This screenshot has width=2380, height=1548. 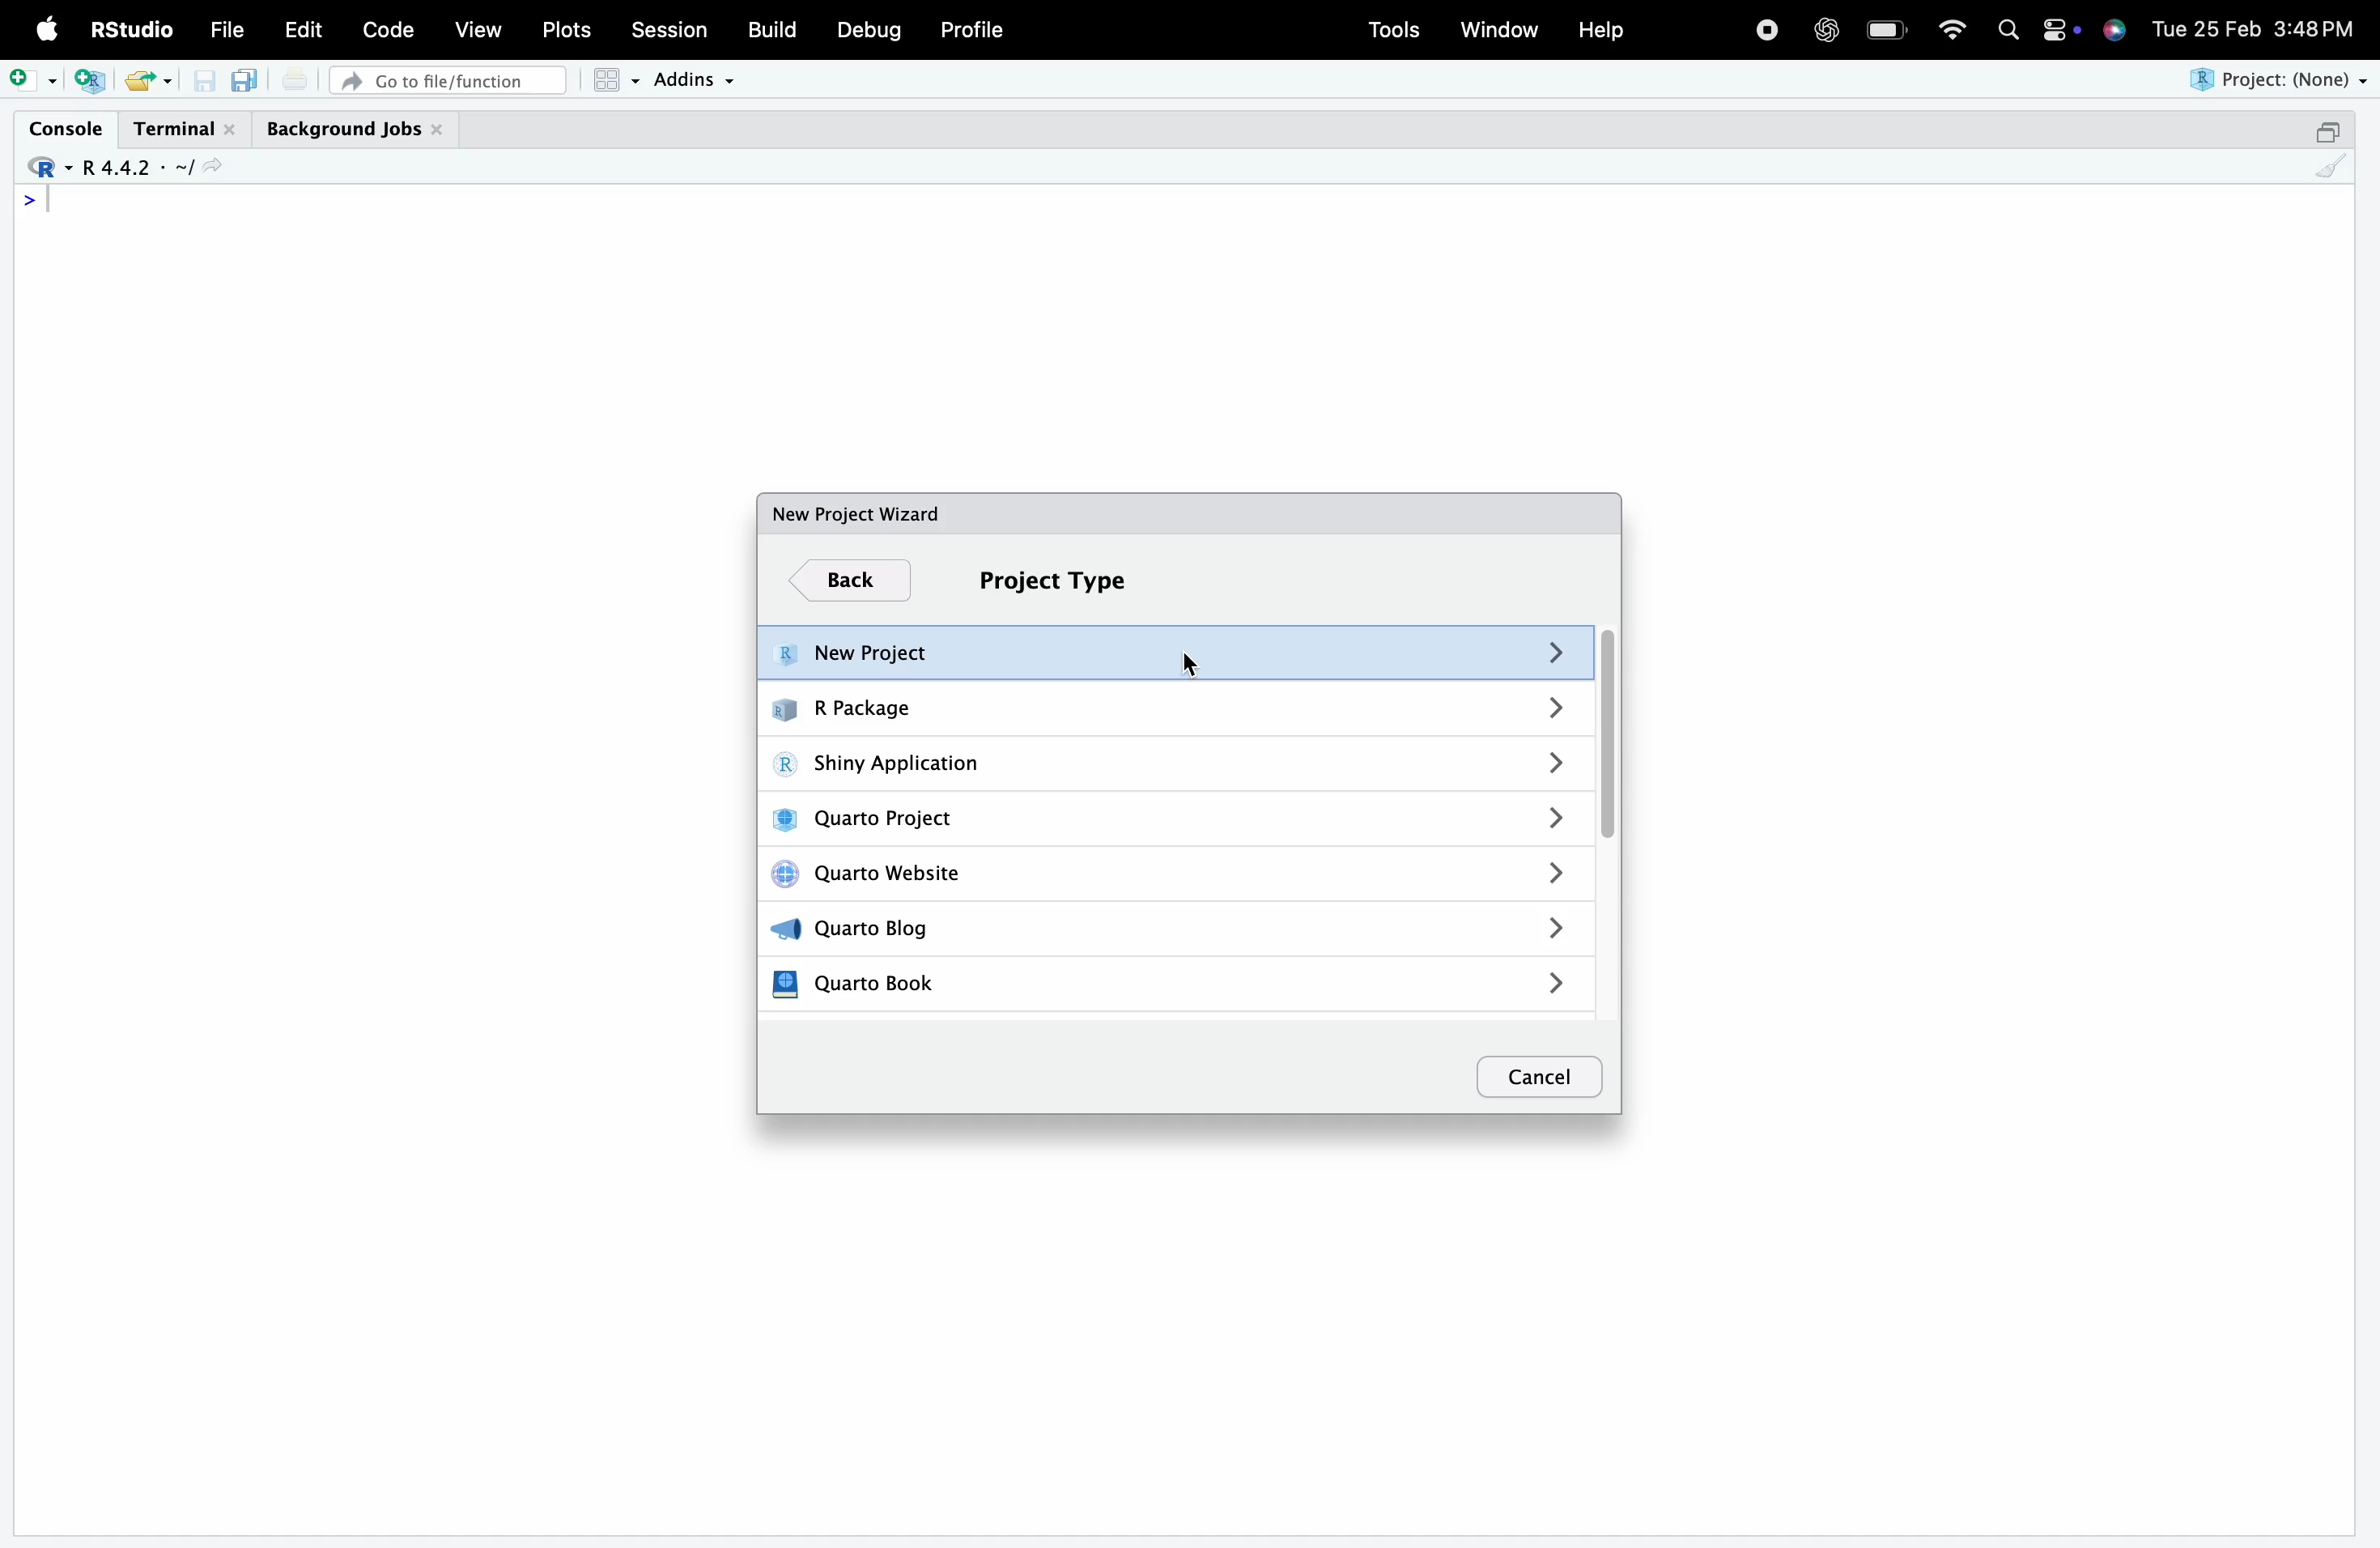 I want to click on Plots, so click(x=564, y=30).